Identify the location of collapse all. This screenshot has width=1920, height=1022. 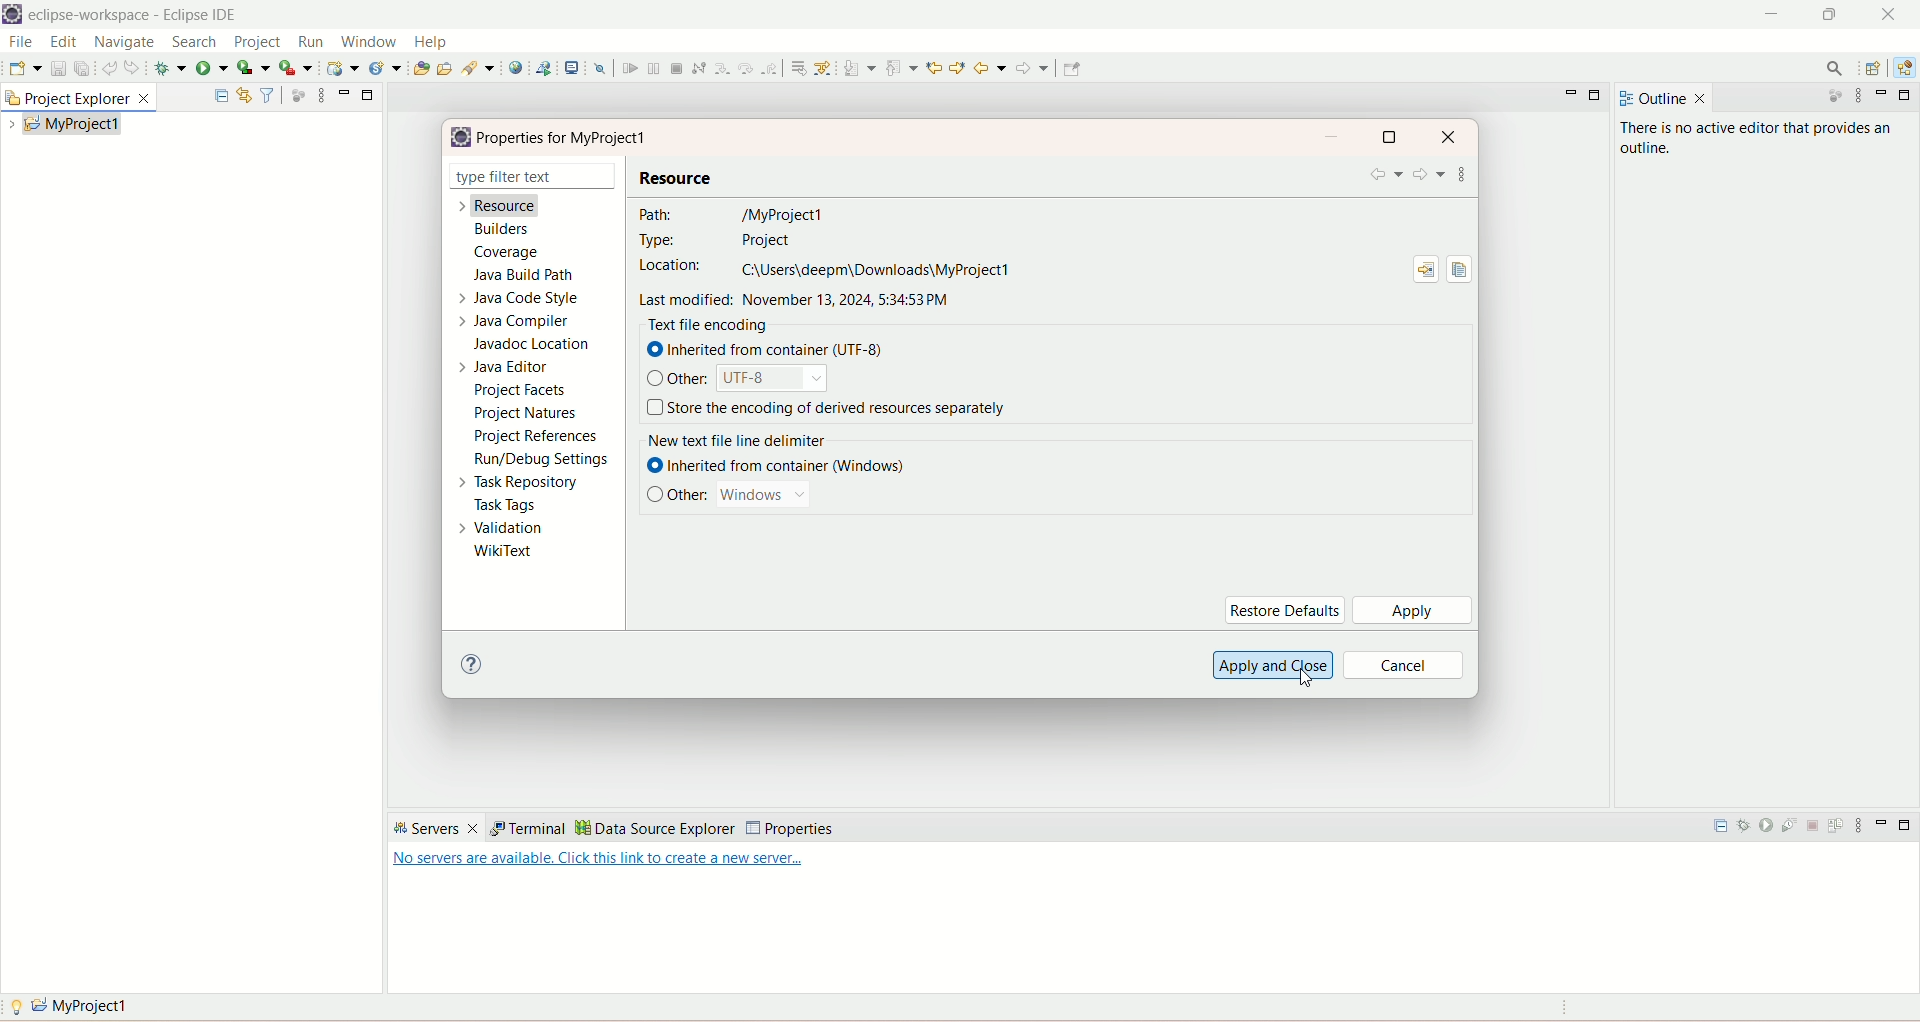
(1721, 831).